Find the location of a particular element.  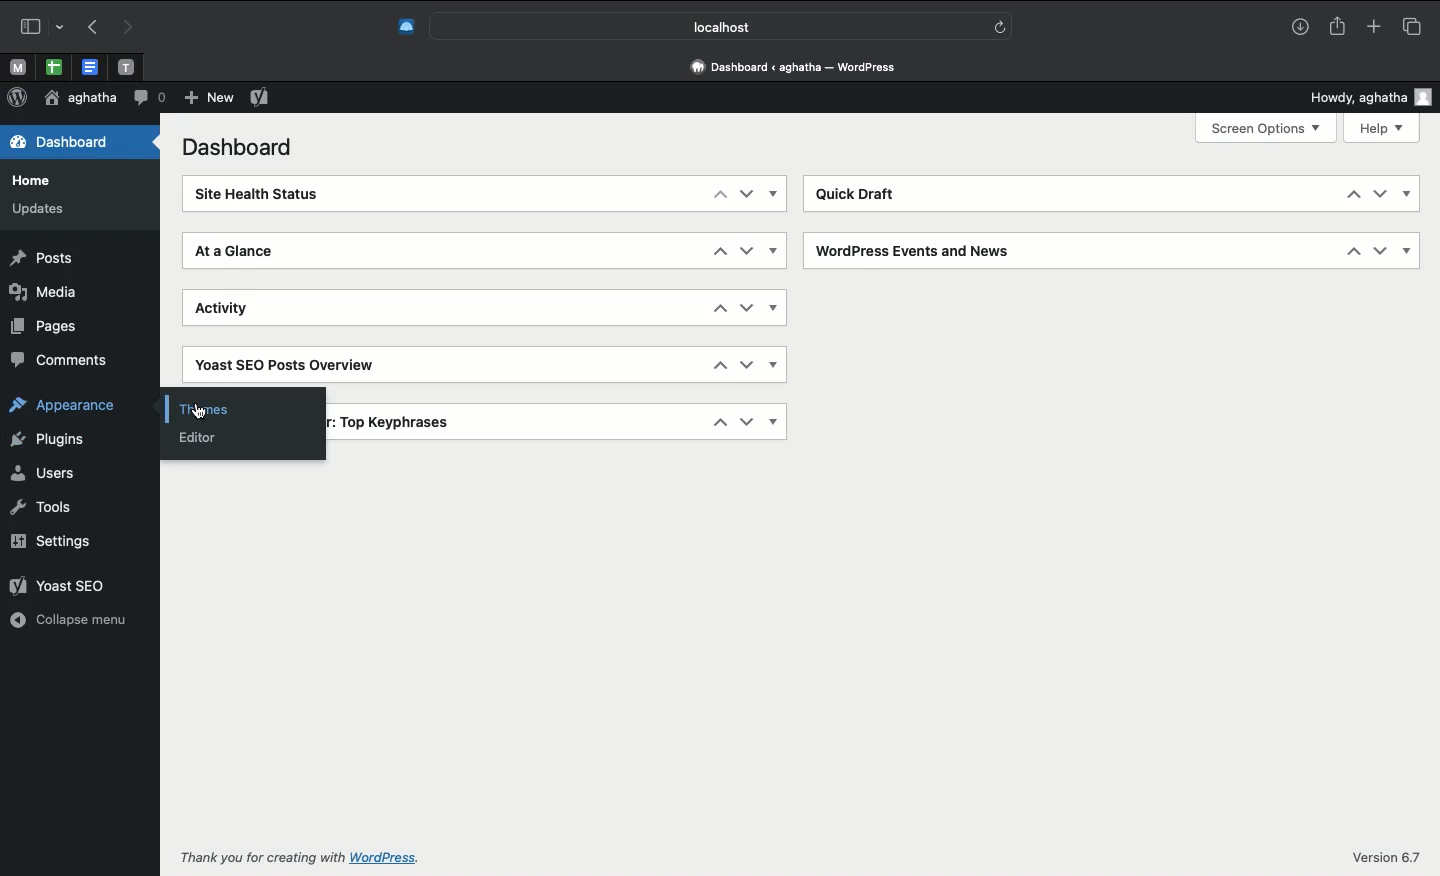

Howdy user is located at coordinates (1365, 97).